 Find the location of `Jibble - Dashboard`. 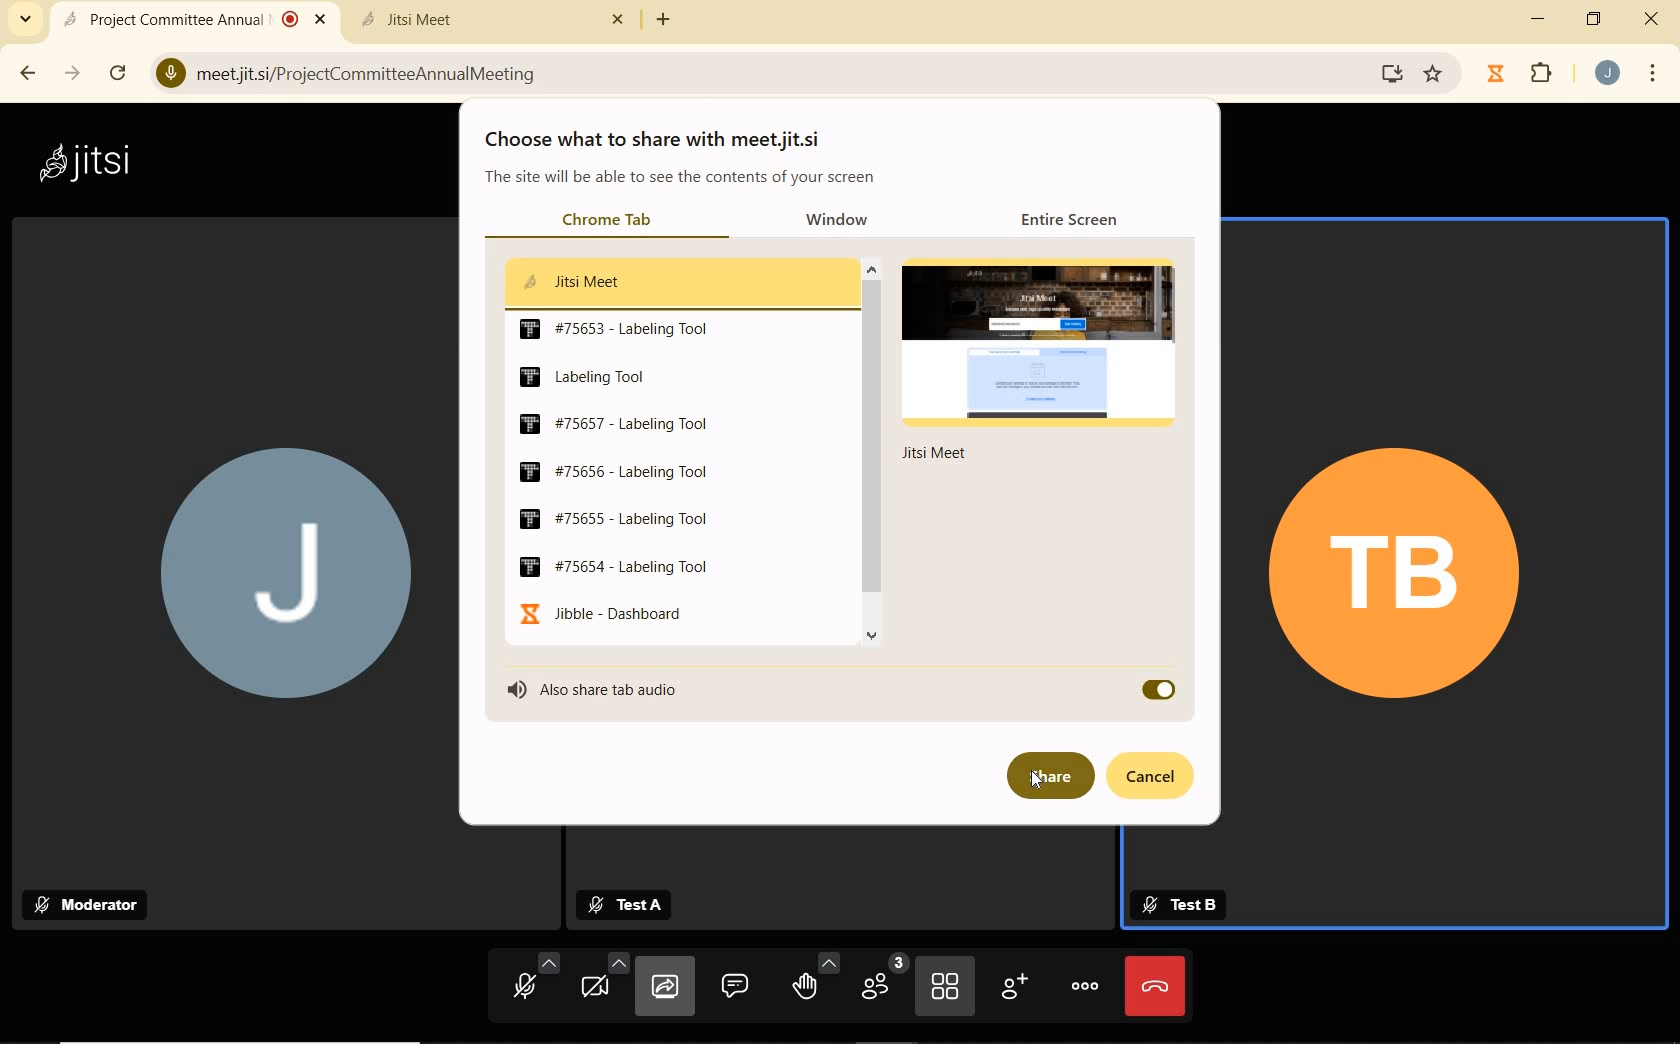

Jibble - Dashboard is located at coordinates (599, 613).